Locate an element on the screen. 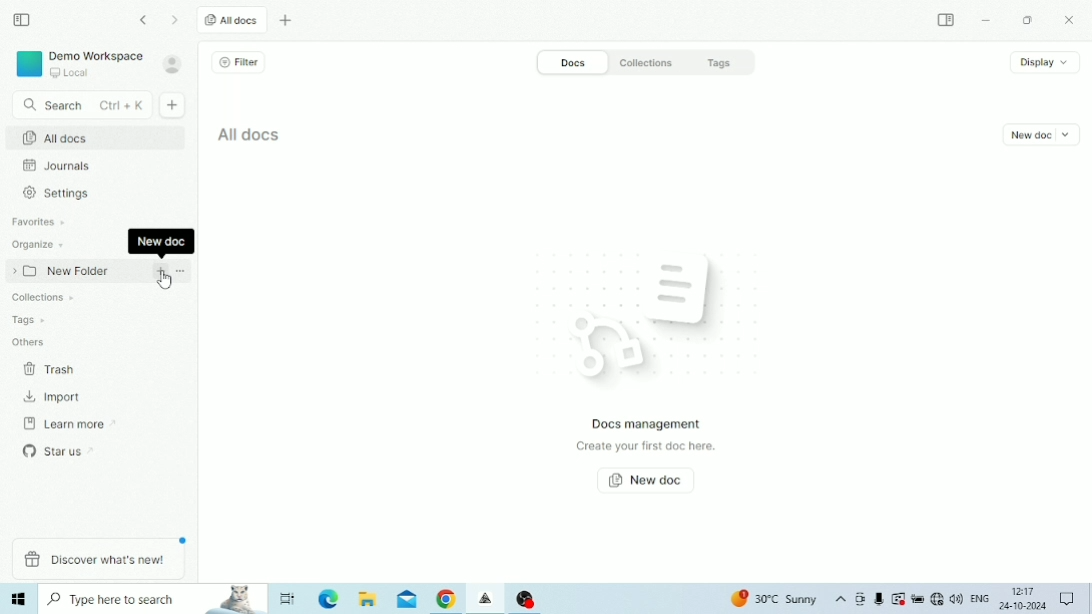 The height and width of the screenshot is (614, 1092). Warning is located at coordinates (898, 598).